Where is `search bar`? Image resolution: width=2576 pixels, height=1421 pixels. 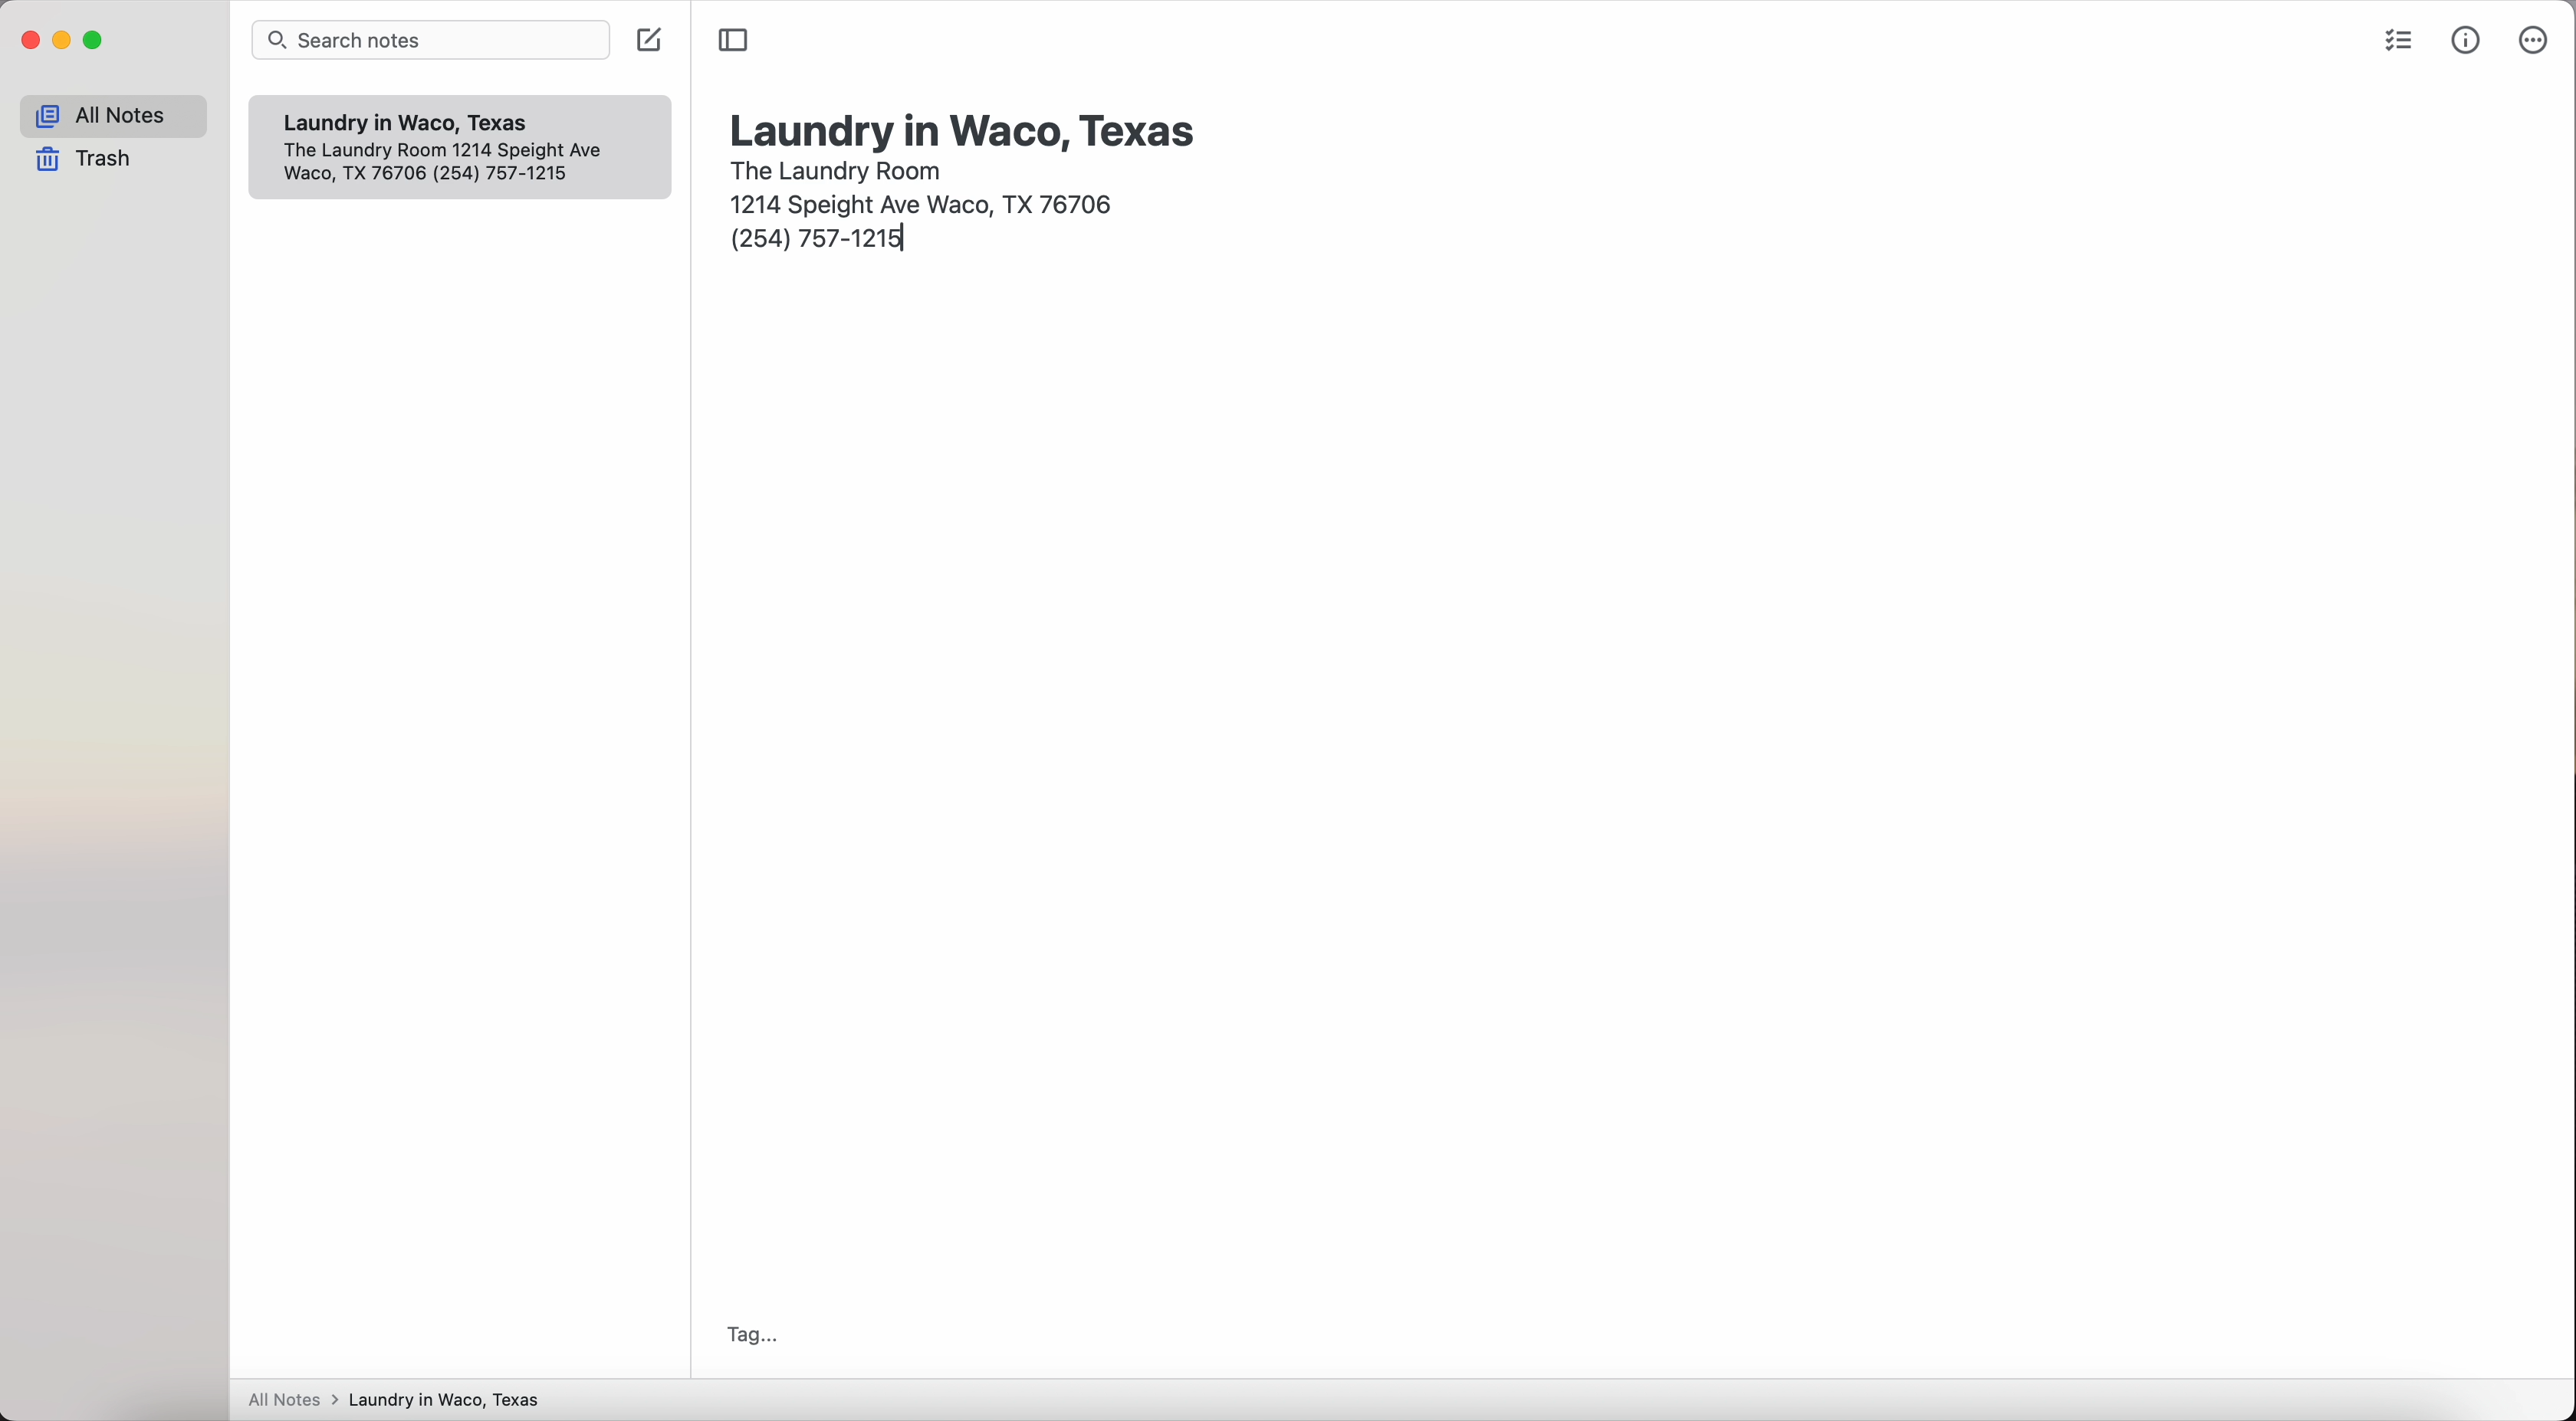 search bar is located at coordinates (435, 42).